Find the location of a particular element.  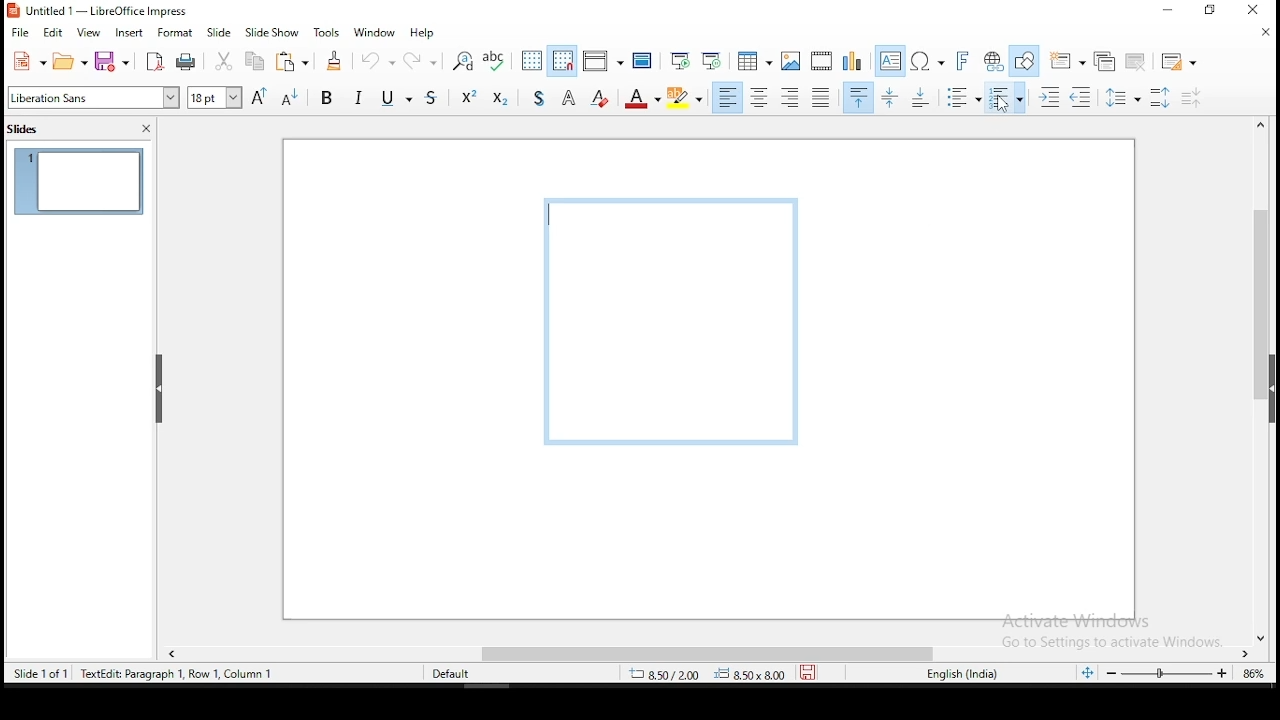

edit is located at coordinates (54, 33).